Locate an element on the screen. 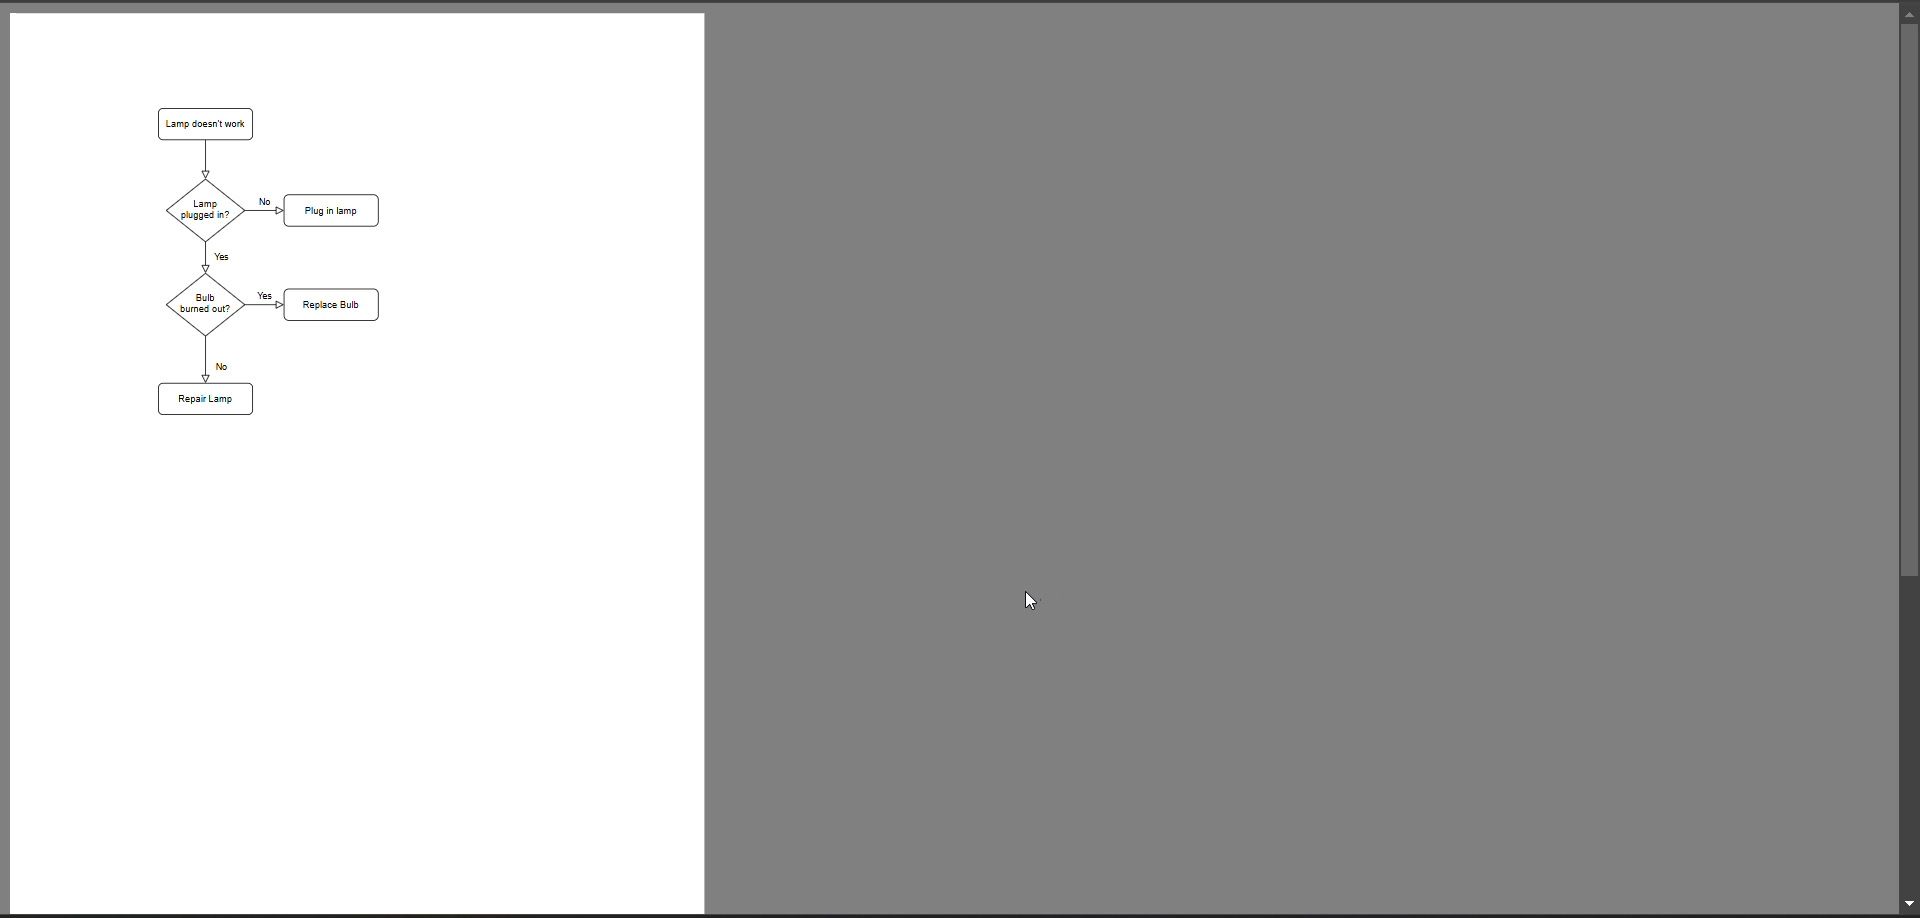 This screenshot has width=1920, height=918. cursor is located at coordinates (1034, 603).